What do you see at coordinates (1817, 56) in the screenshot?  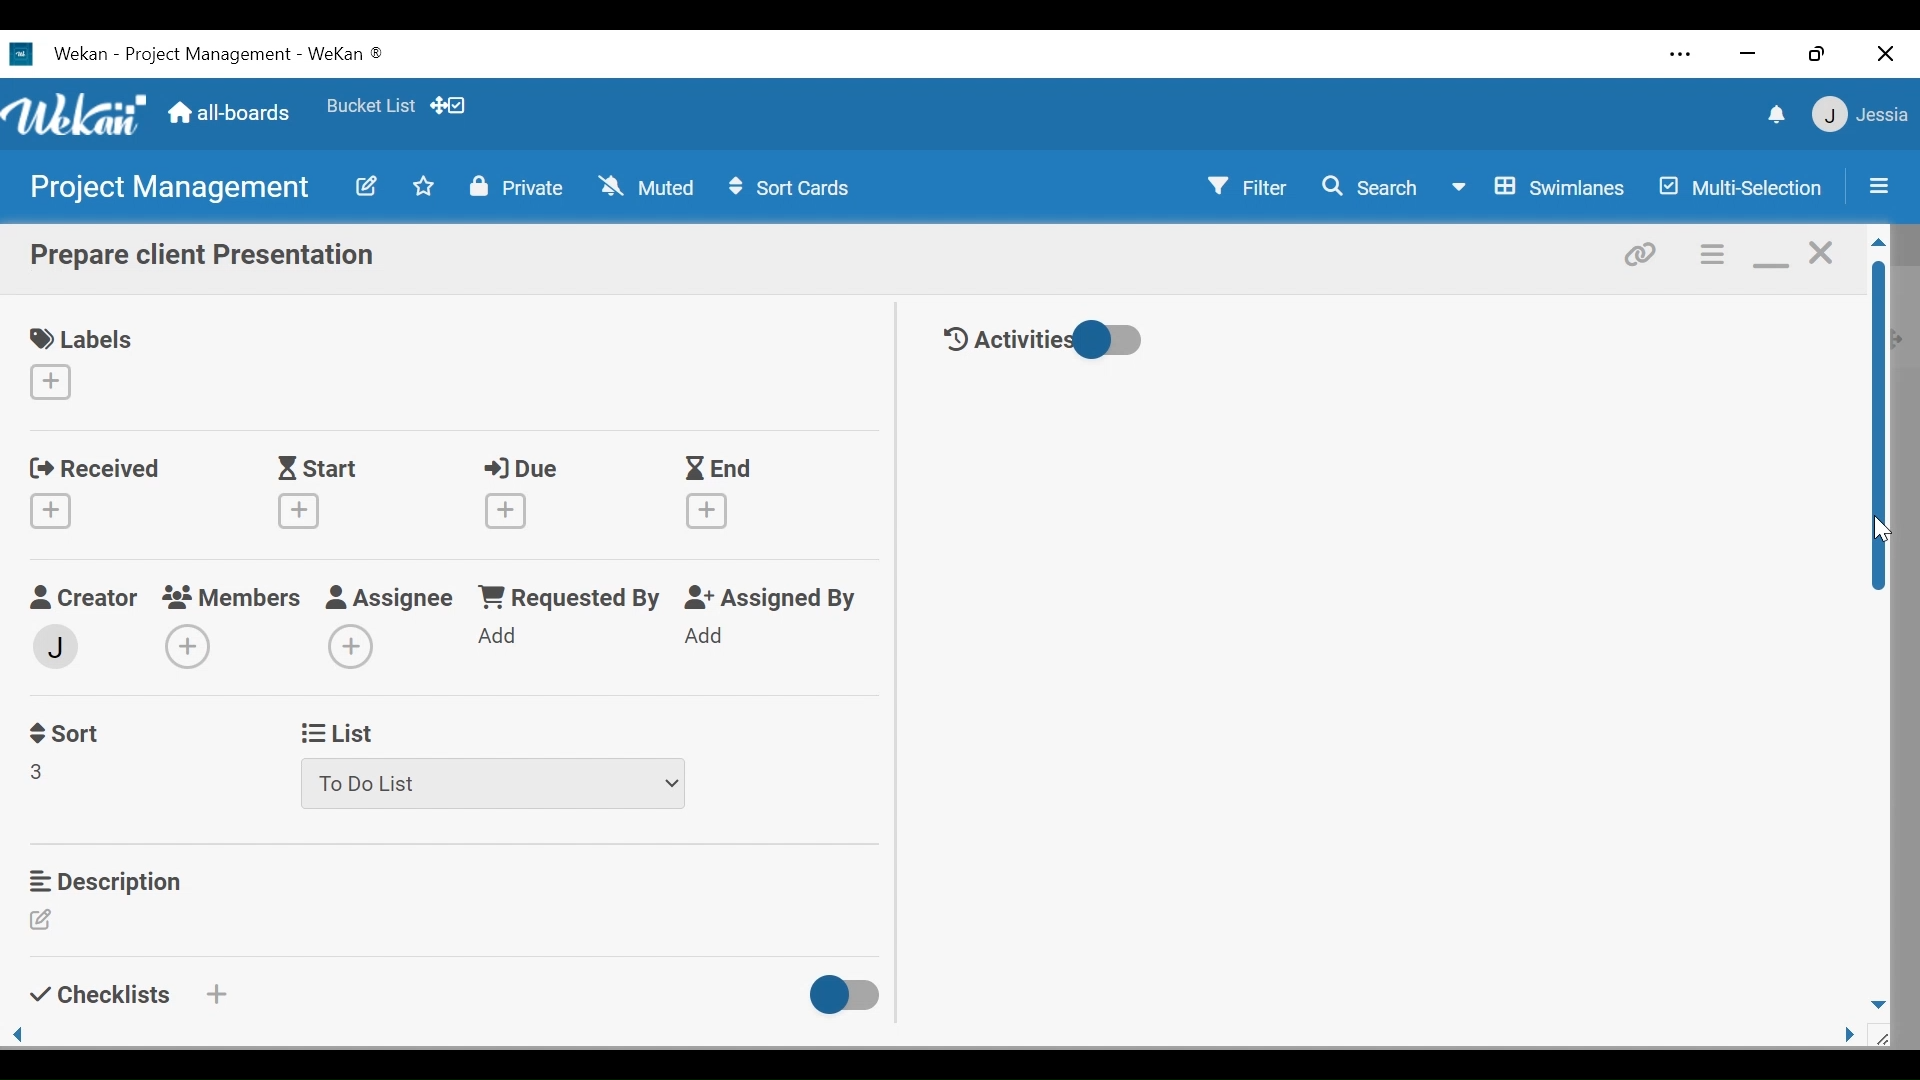 I see `restore` at bounding box center [1817, 56].